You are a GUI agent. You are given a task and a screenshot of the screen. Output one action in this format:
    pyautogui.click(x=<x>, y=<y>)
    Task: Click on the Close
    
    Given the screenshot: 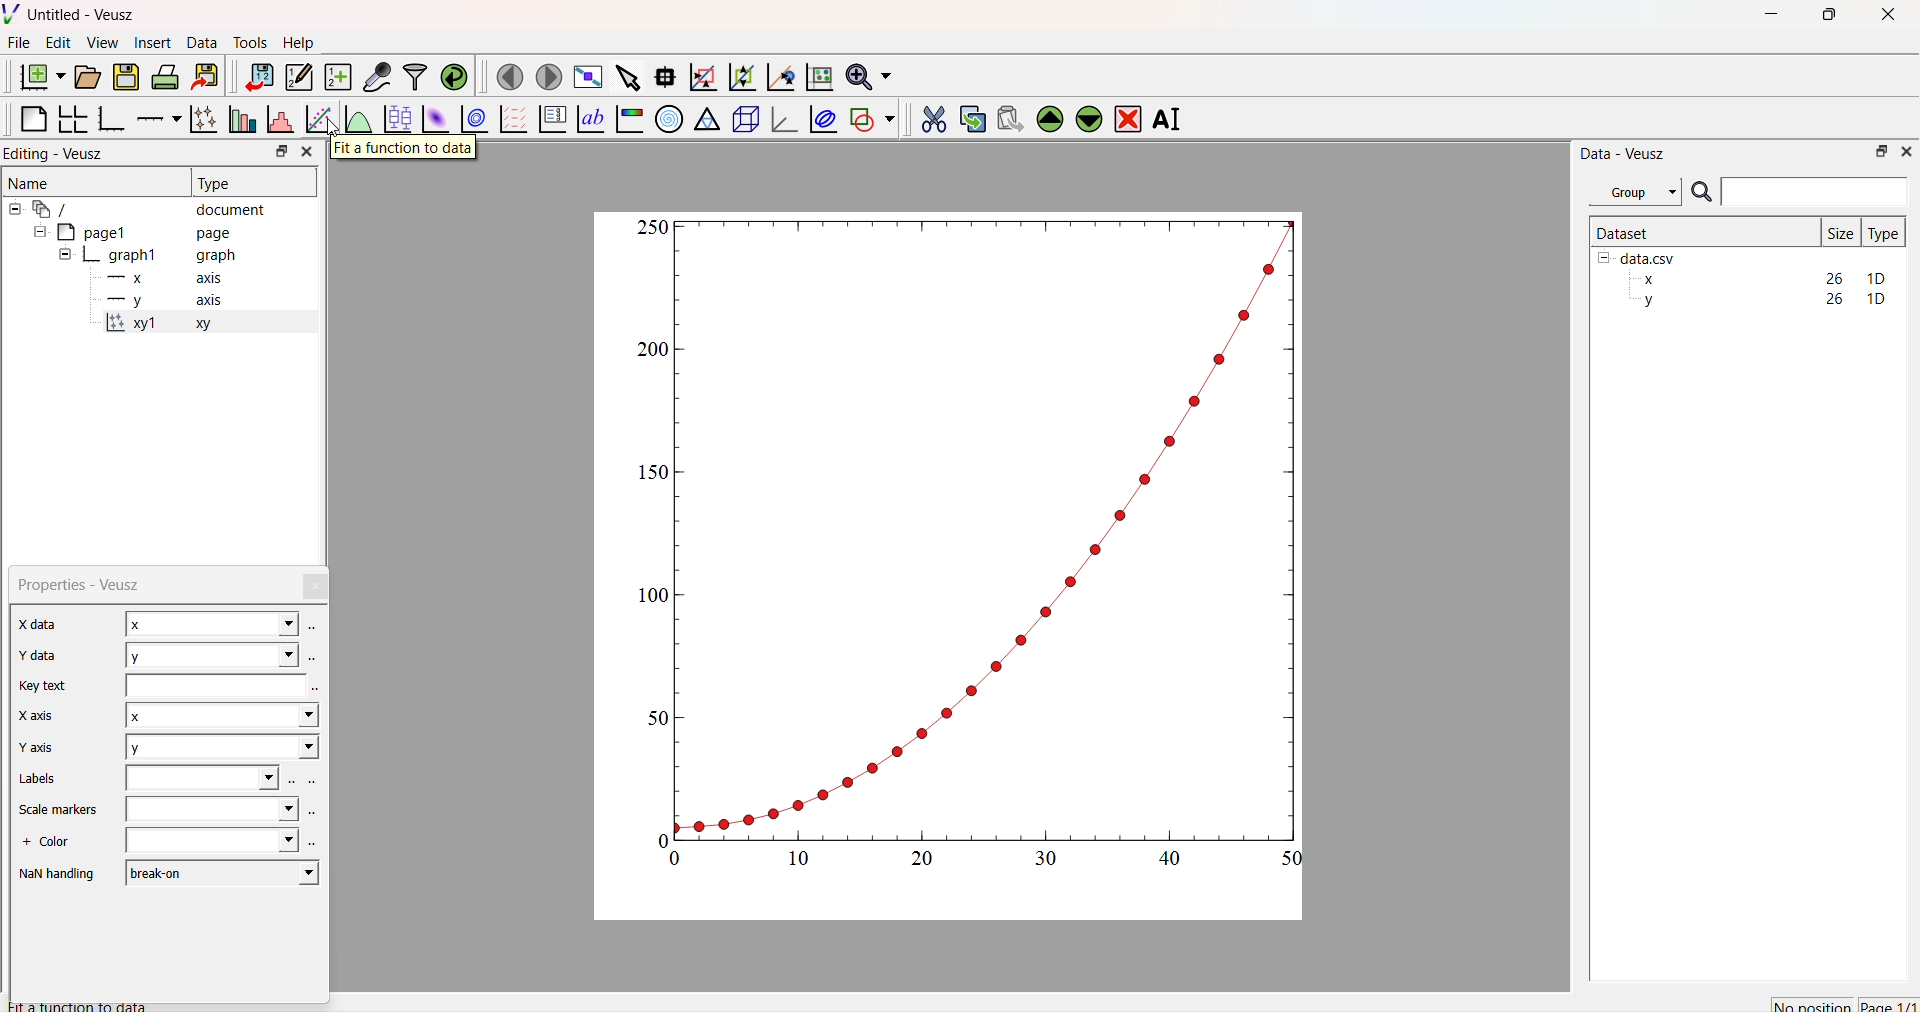 What is the action you would take?
    pyautogui.click(x=306, y=152)
    